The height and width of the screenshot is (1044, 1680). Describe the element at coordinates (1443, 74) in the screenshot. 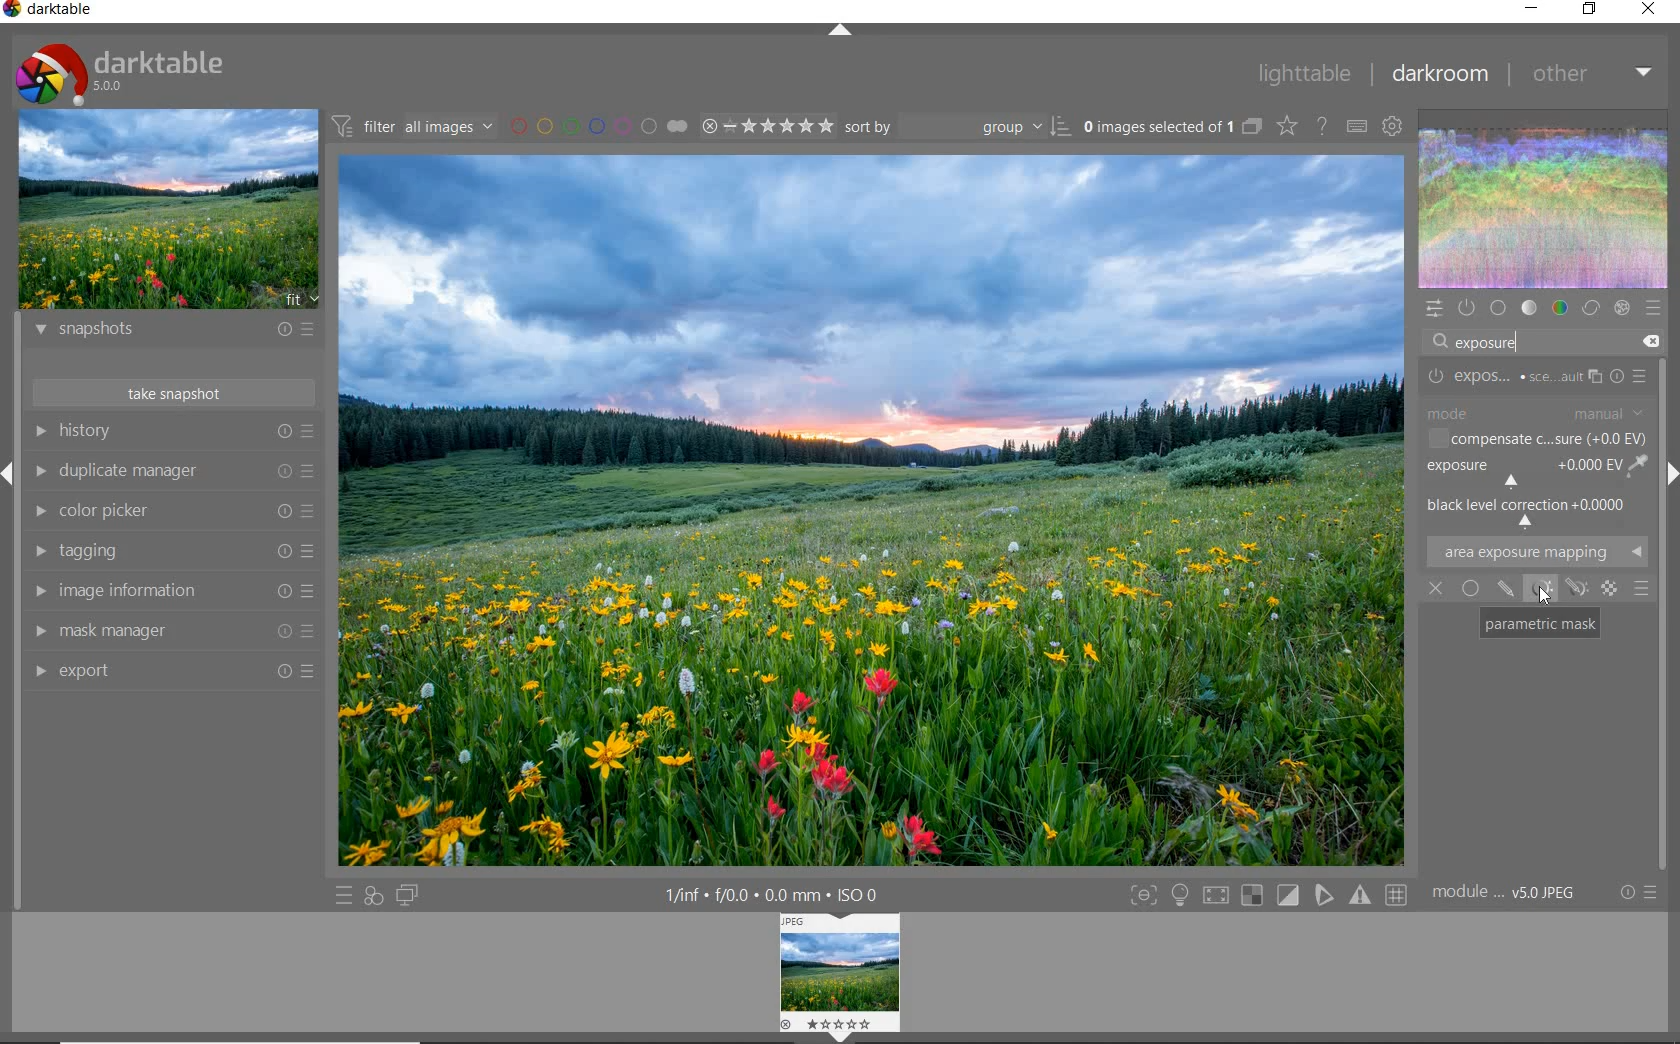

I see `darkroom` at that location.